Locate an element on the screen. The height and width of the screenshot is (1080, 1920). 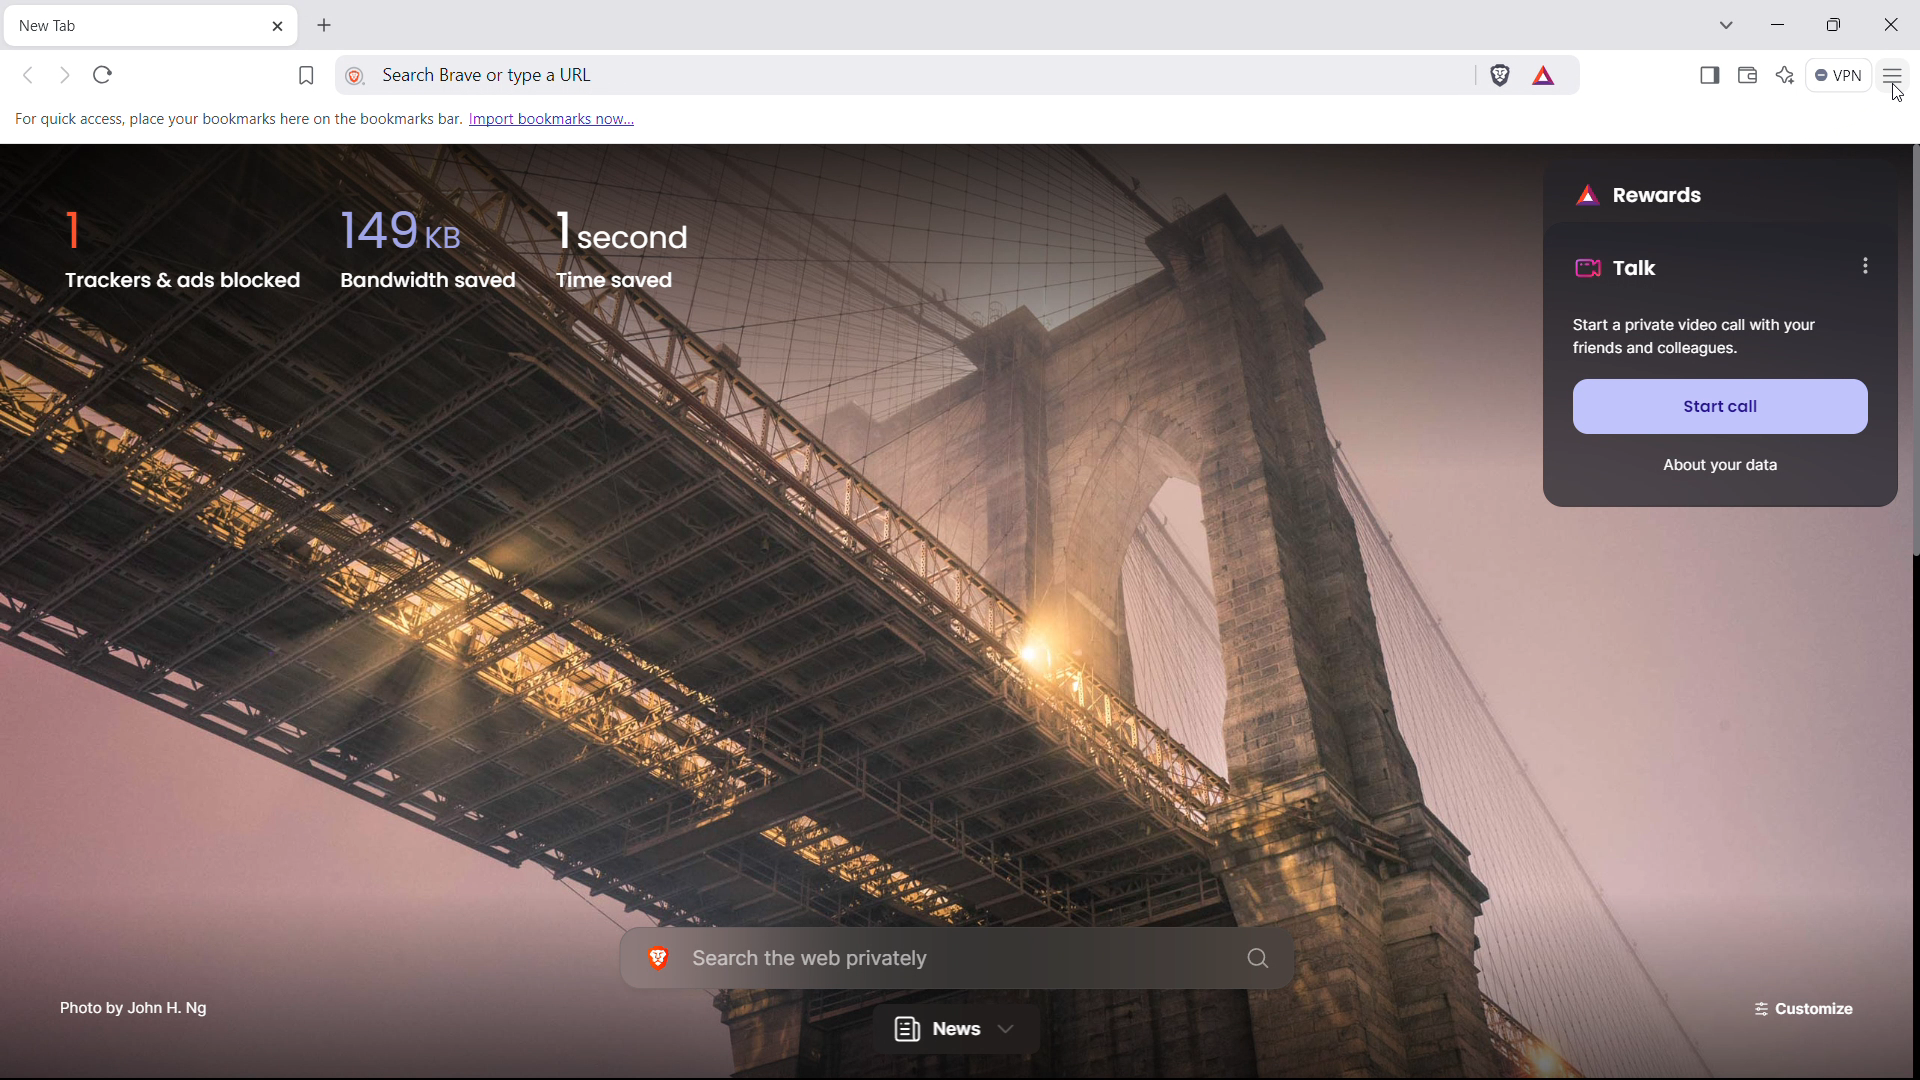
bookmark this tab is located at coordinates (306, 78).